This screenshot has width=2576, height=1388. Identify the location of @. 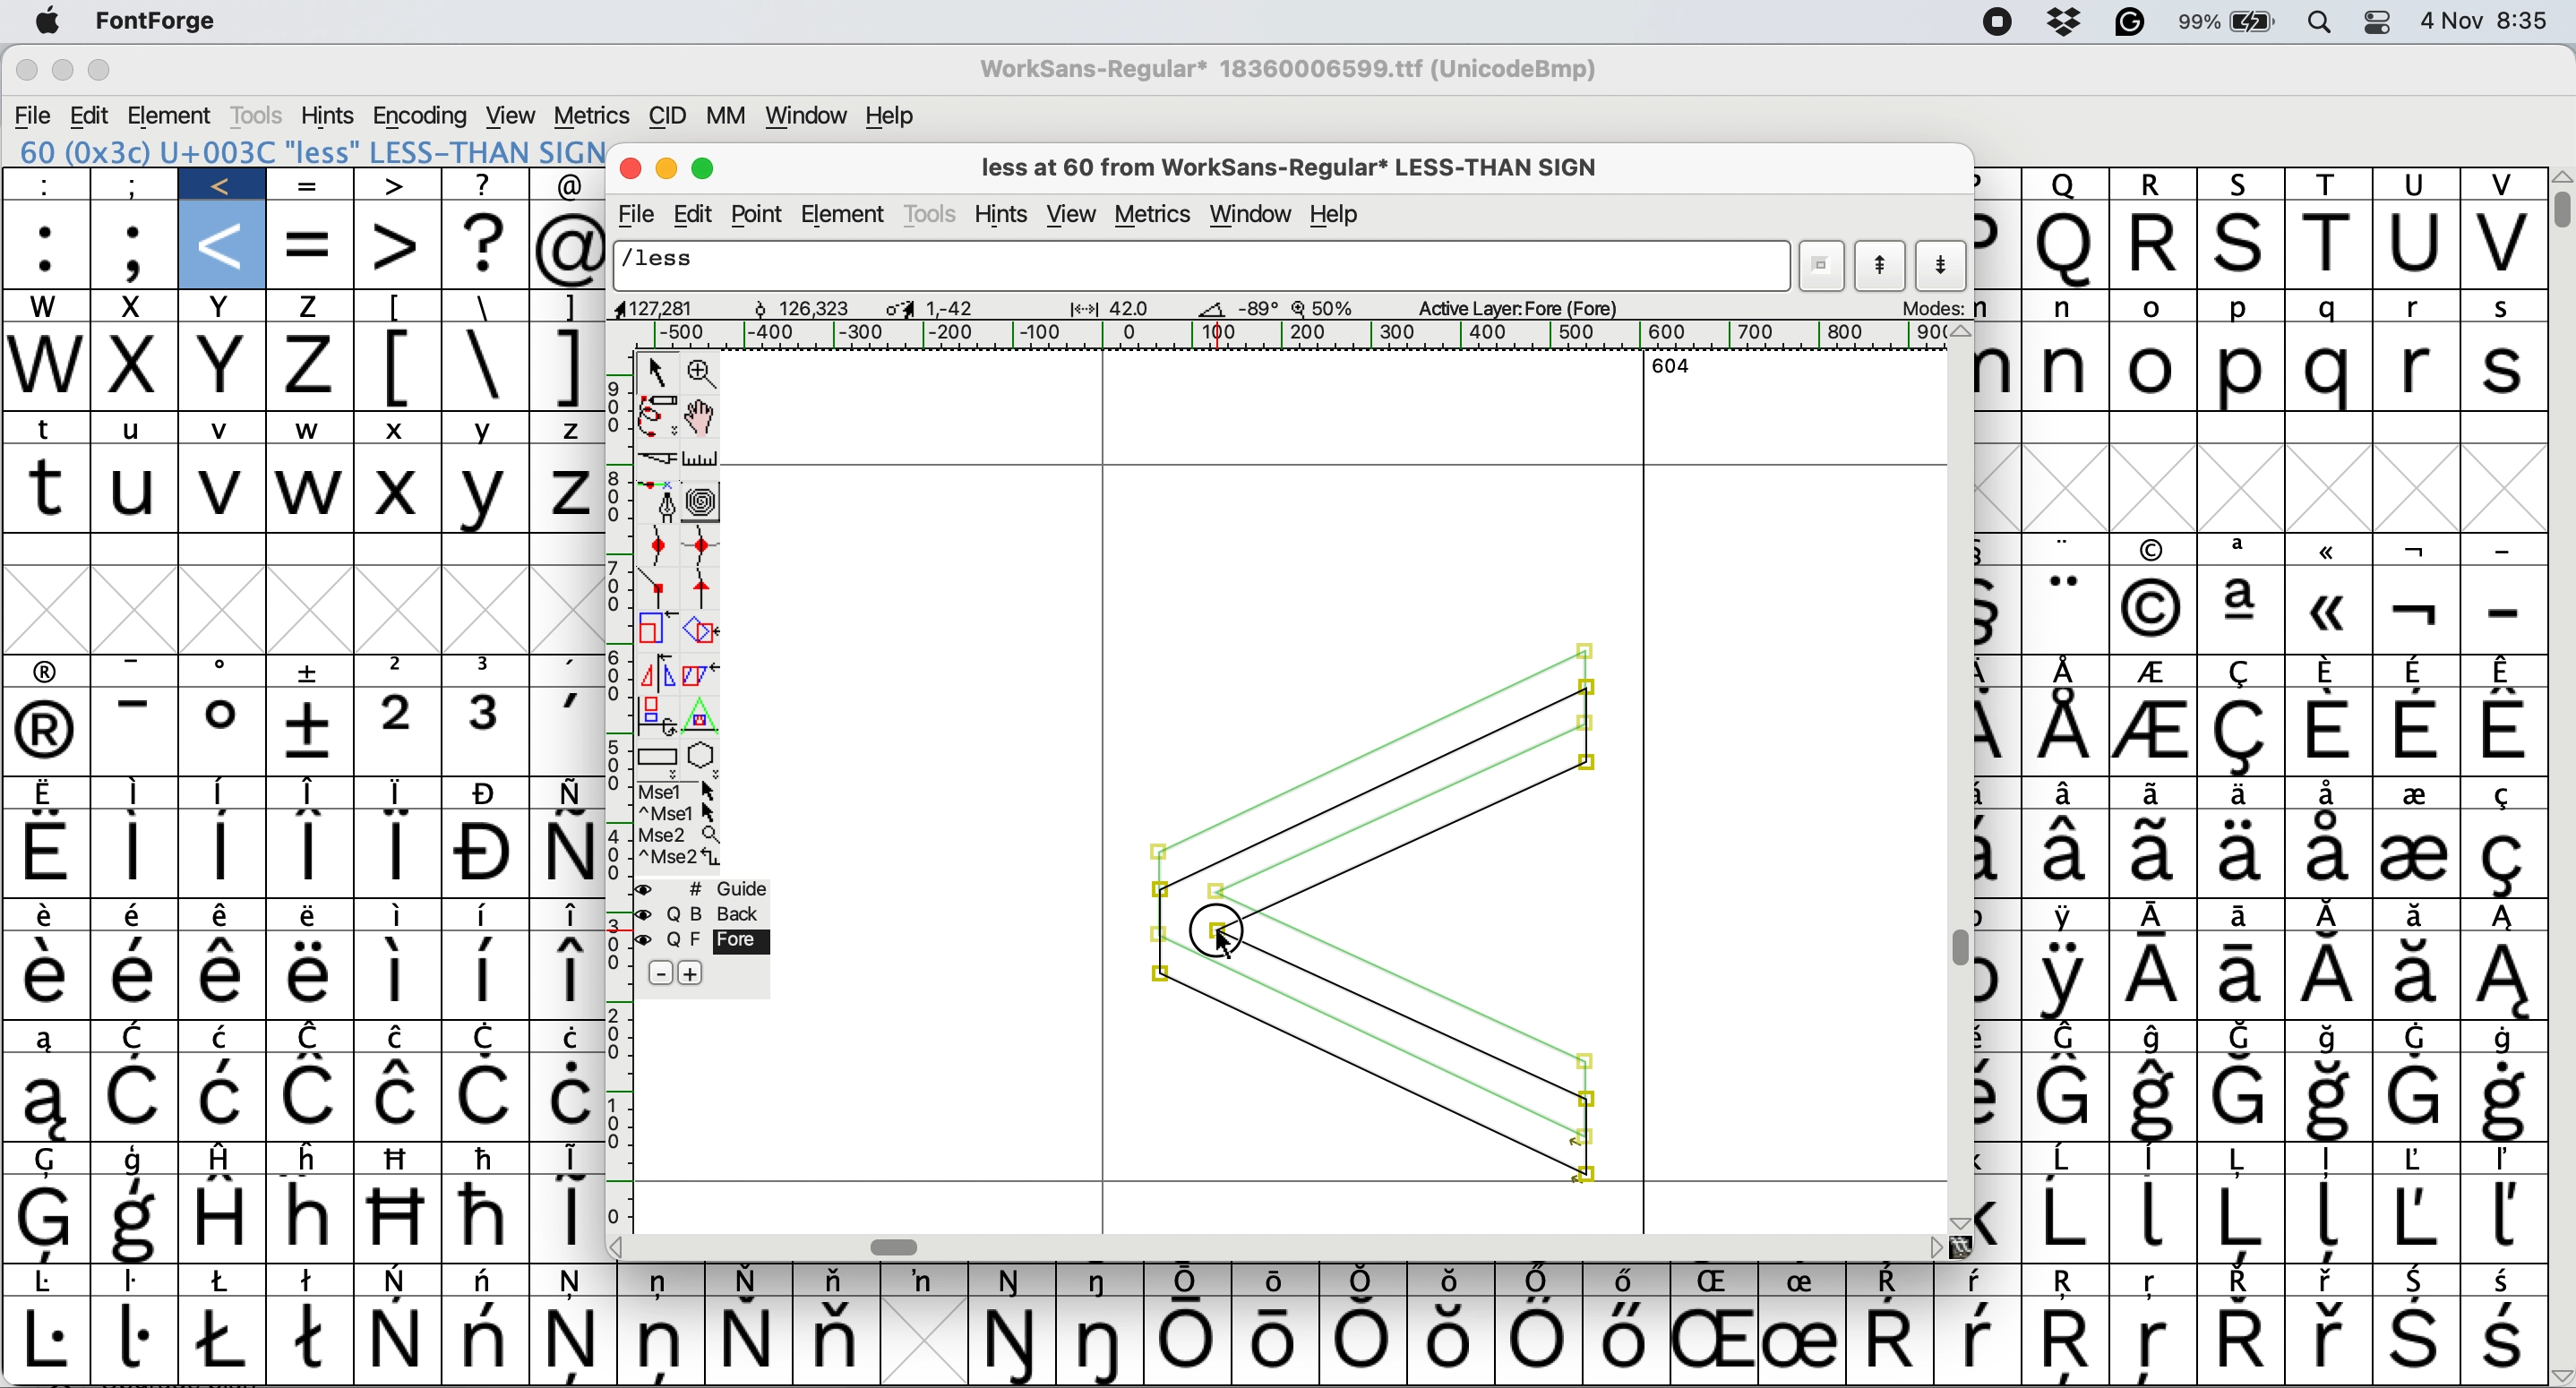
(572, 246).